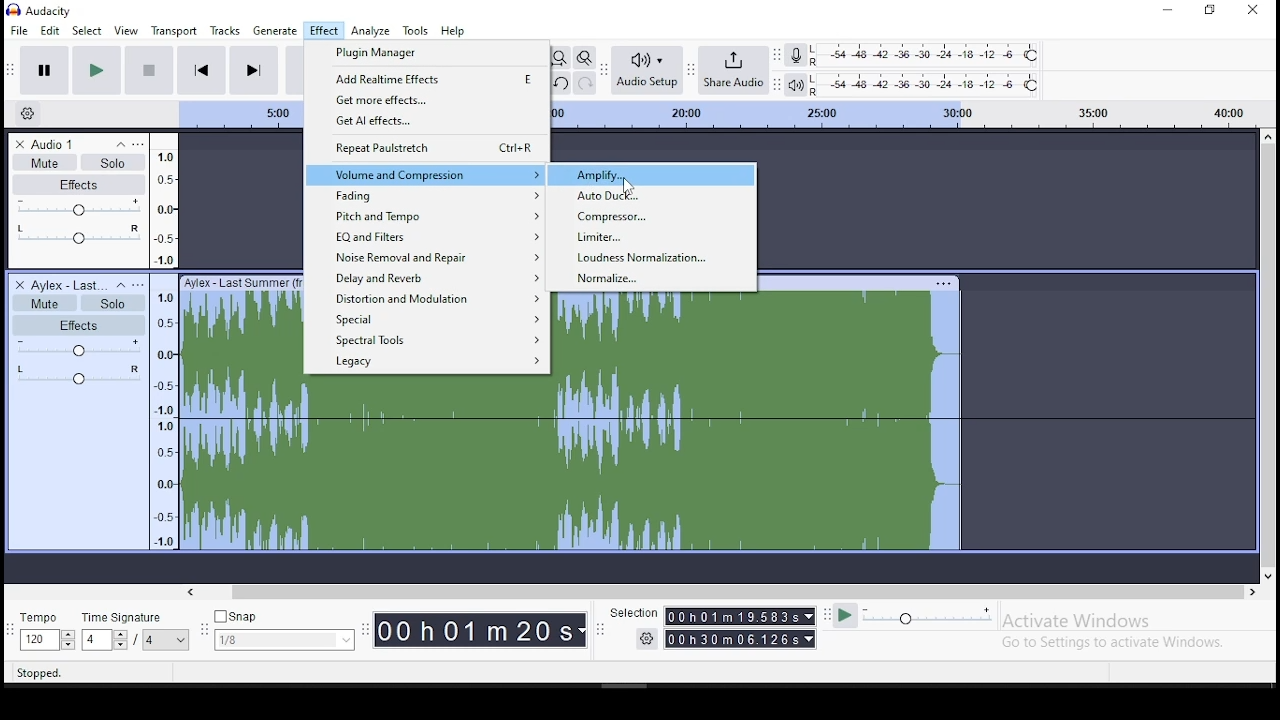  I want to click on icon, so click(44, 11).